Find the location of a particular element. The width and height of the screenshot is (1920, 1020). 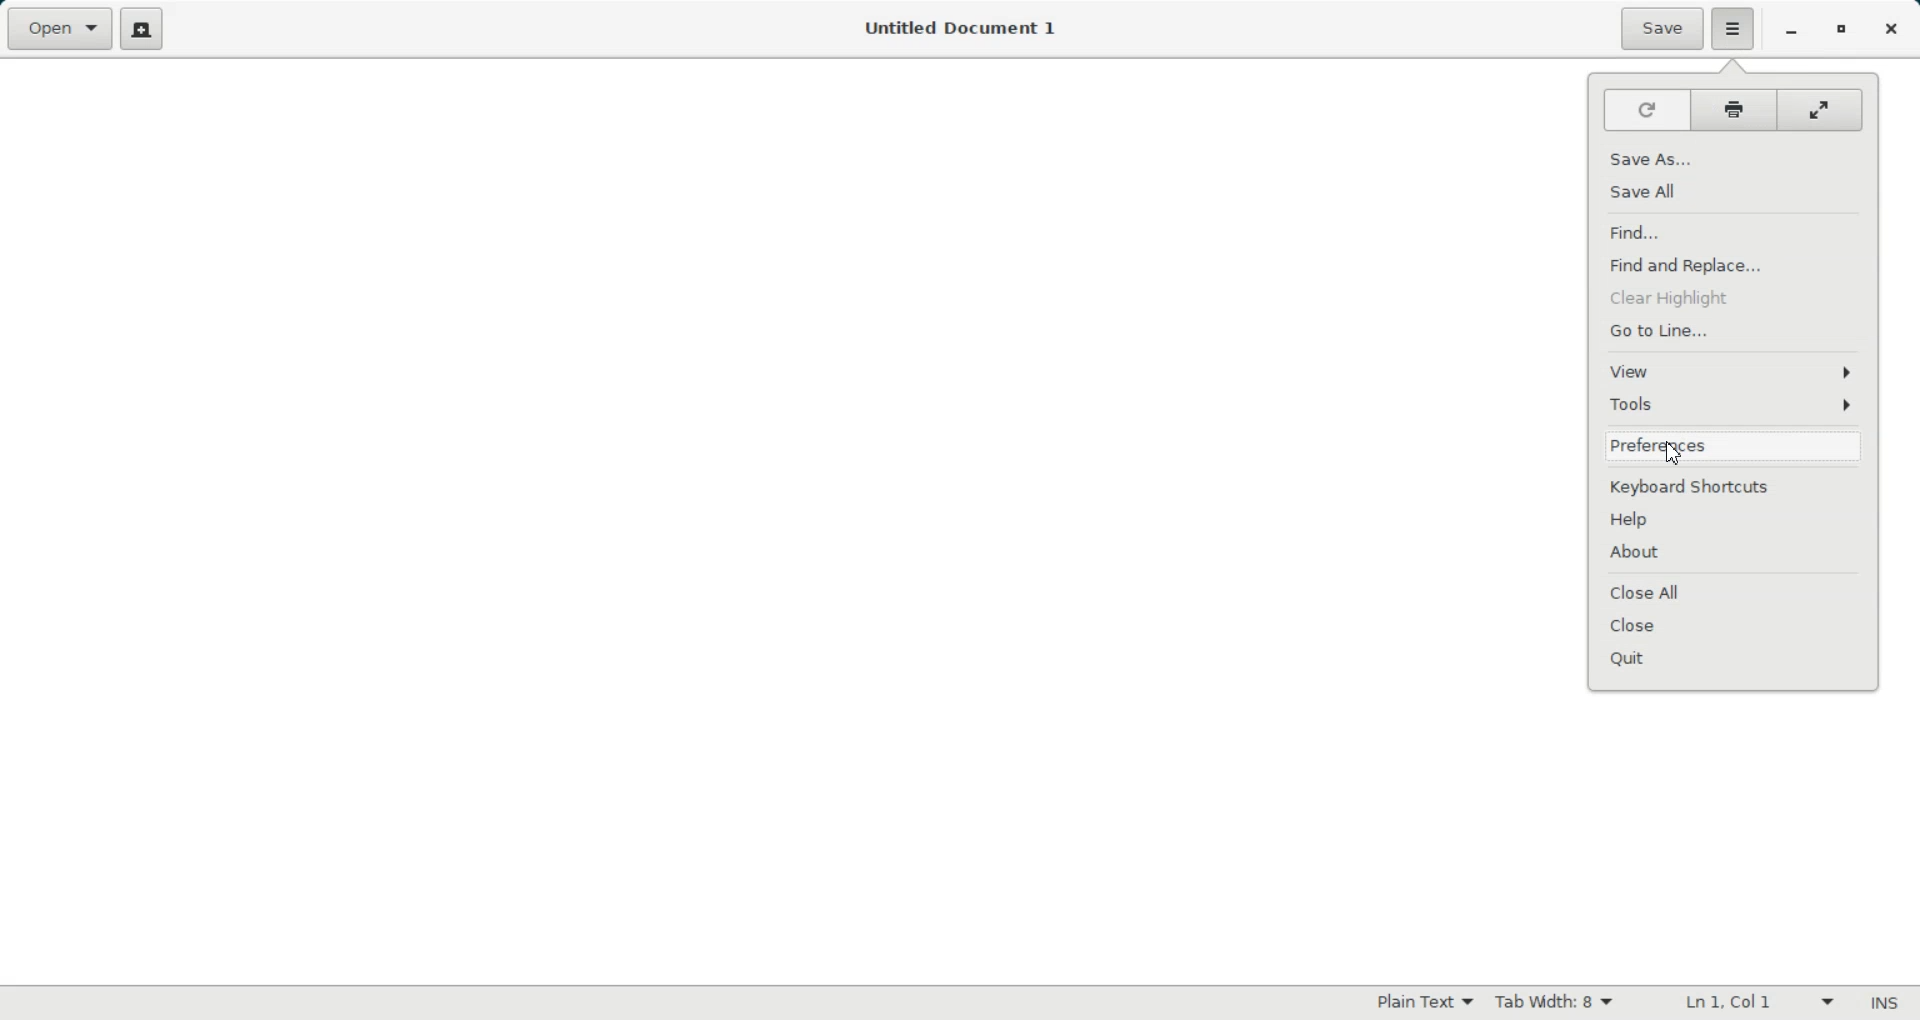

Create a new document is located at coordinates (147, 30).